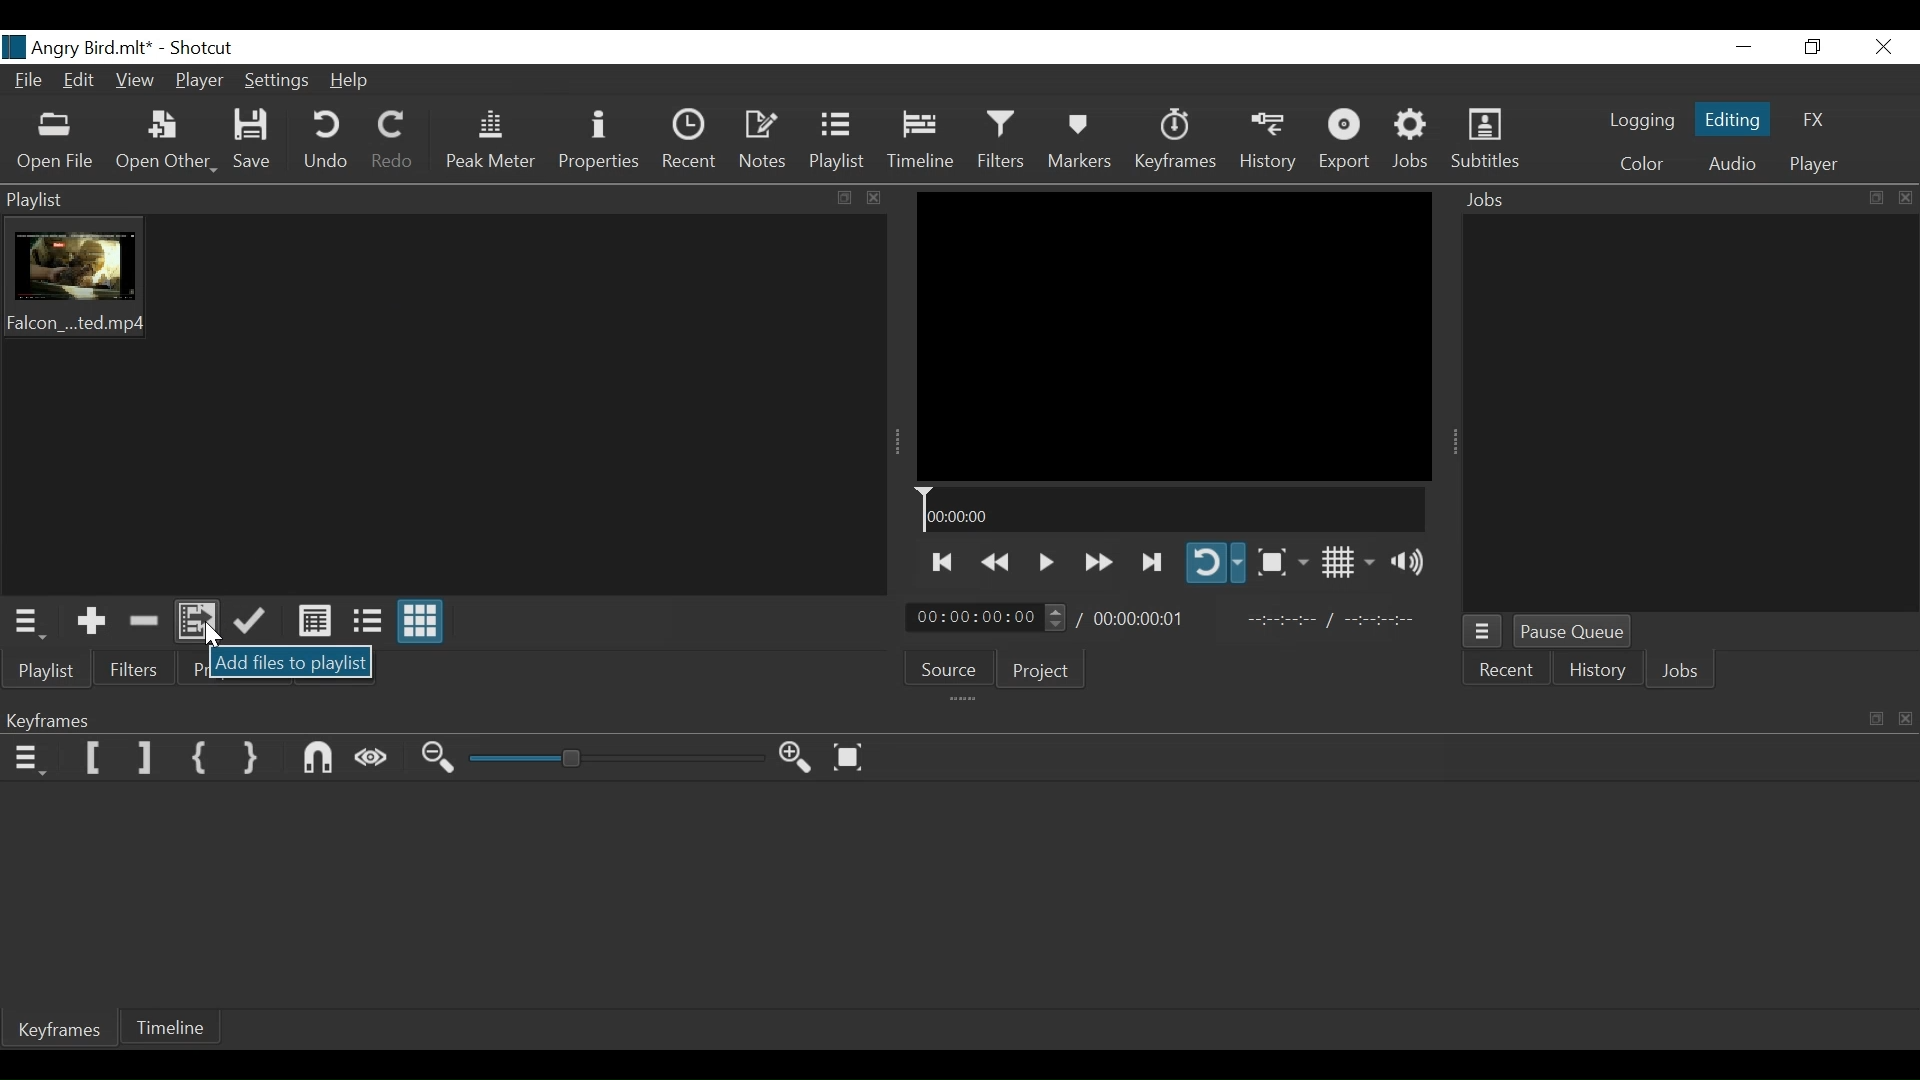 The width and height of the screenshot is (1920, 1080). Describe the element at coordinates (1484, 631) in the screenshot. I see `Jobs menu` at that location.